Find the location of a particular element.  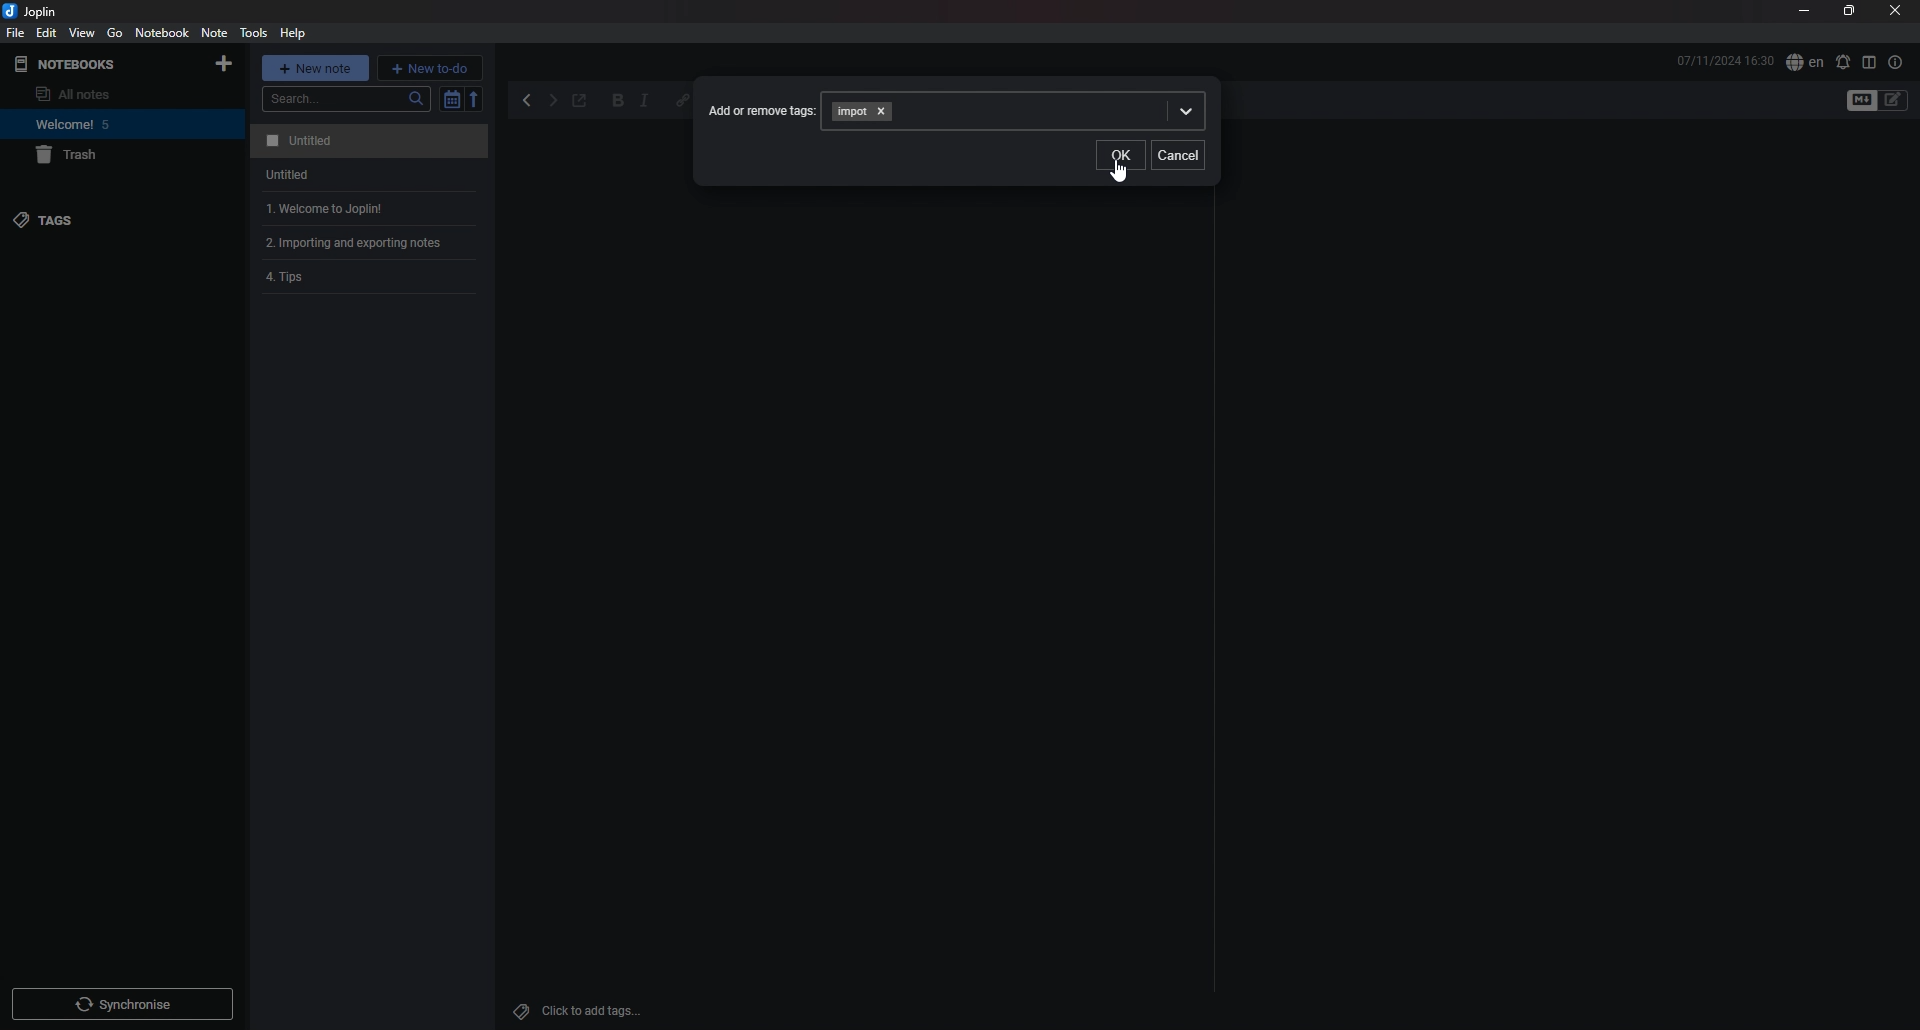

input is located at coordinates (857, 111).